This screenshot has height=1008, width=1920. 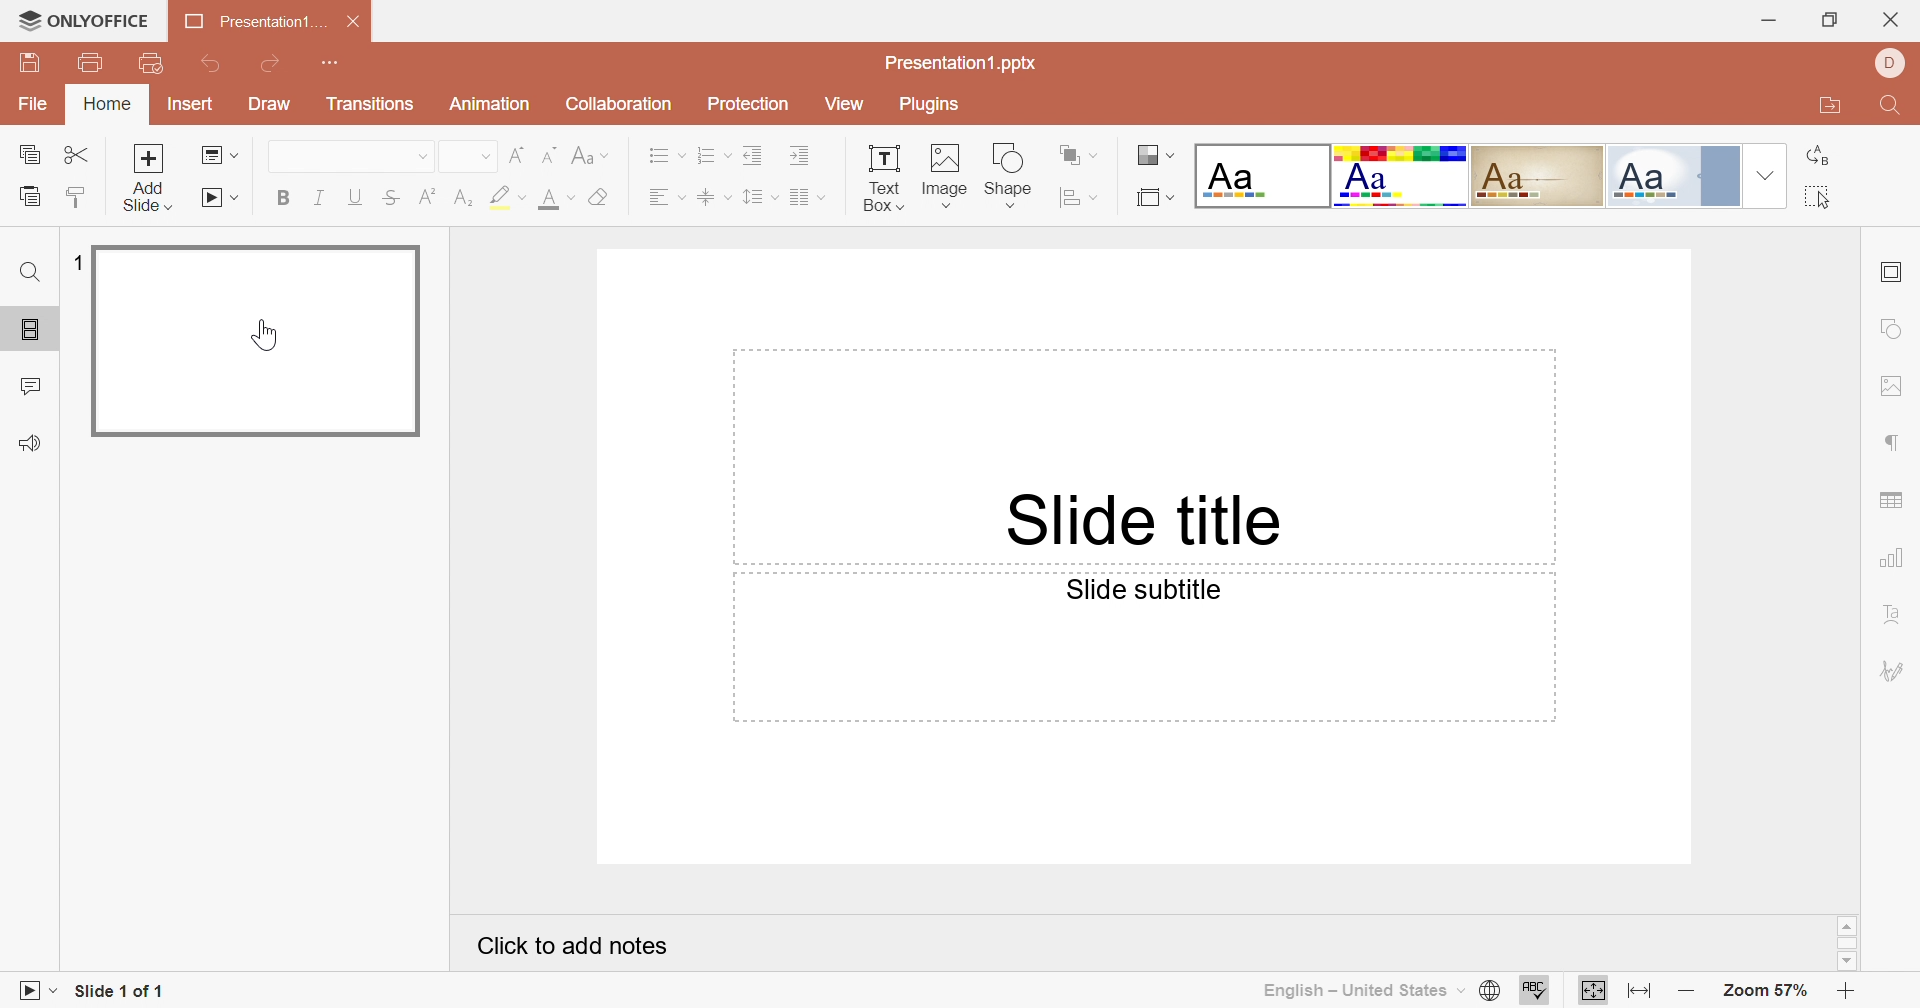 I want to click on Animation, so click(x=493, y=104).